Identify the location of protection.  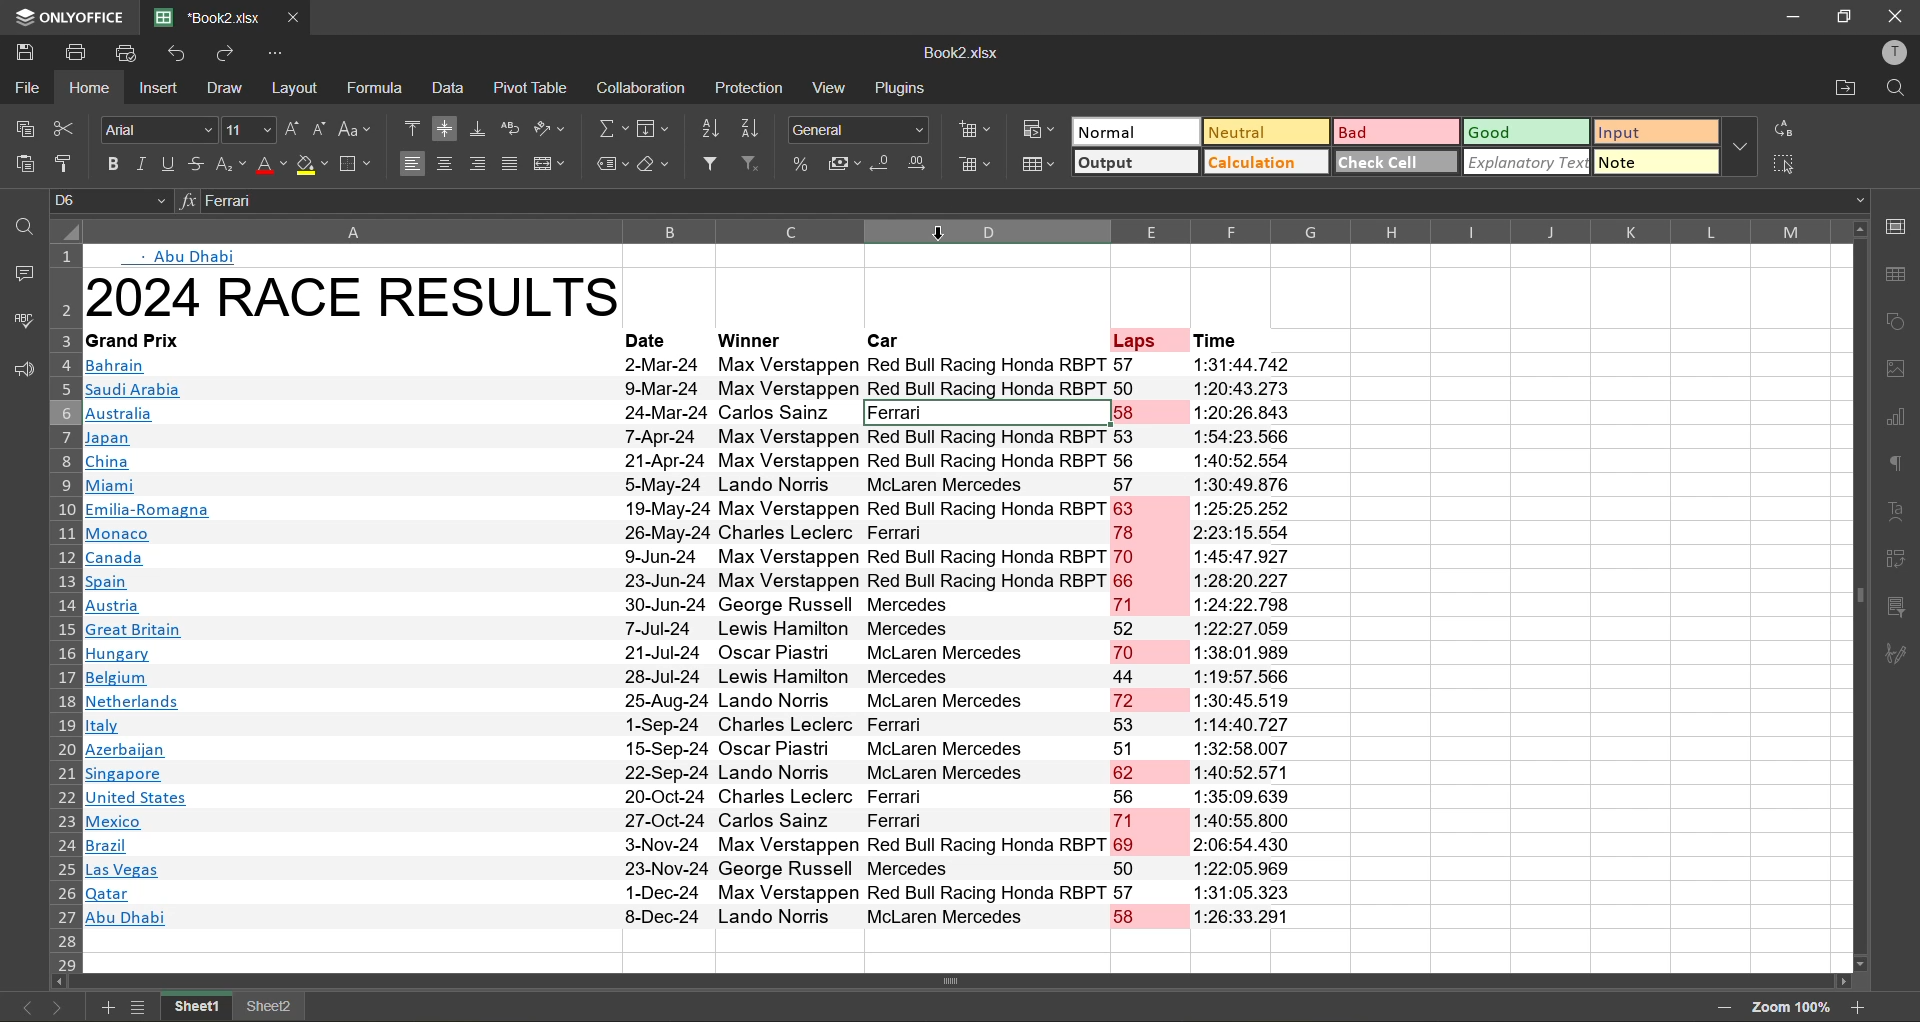
(750, 88).